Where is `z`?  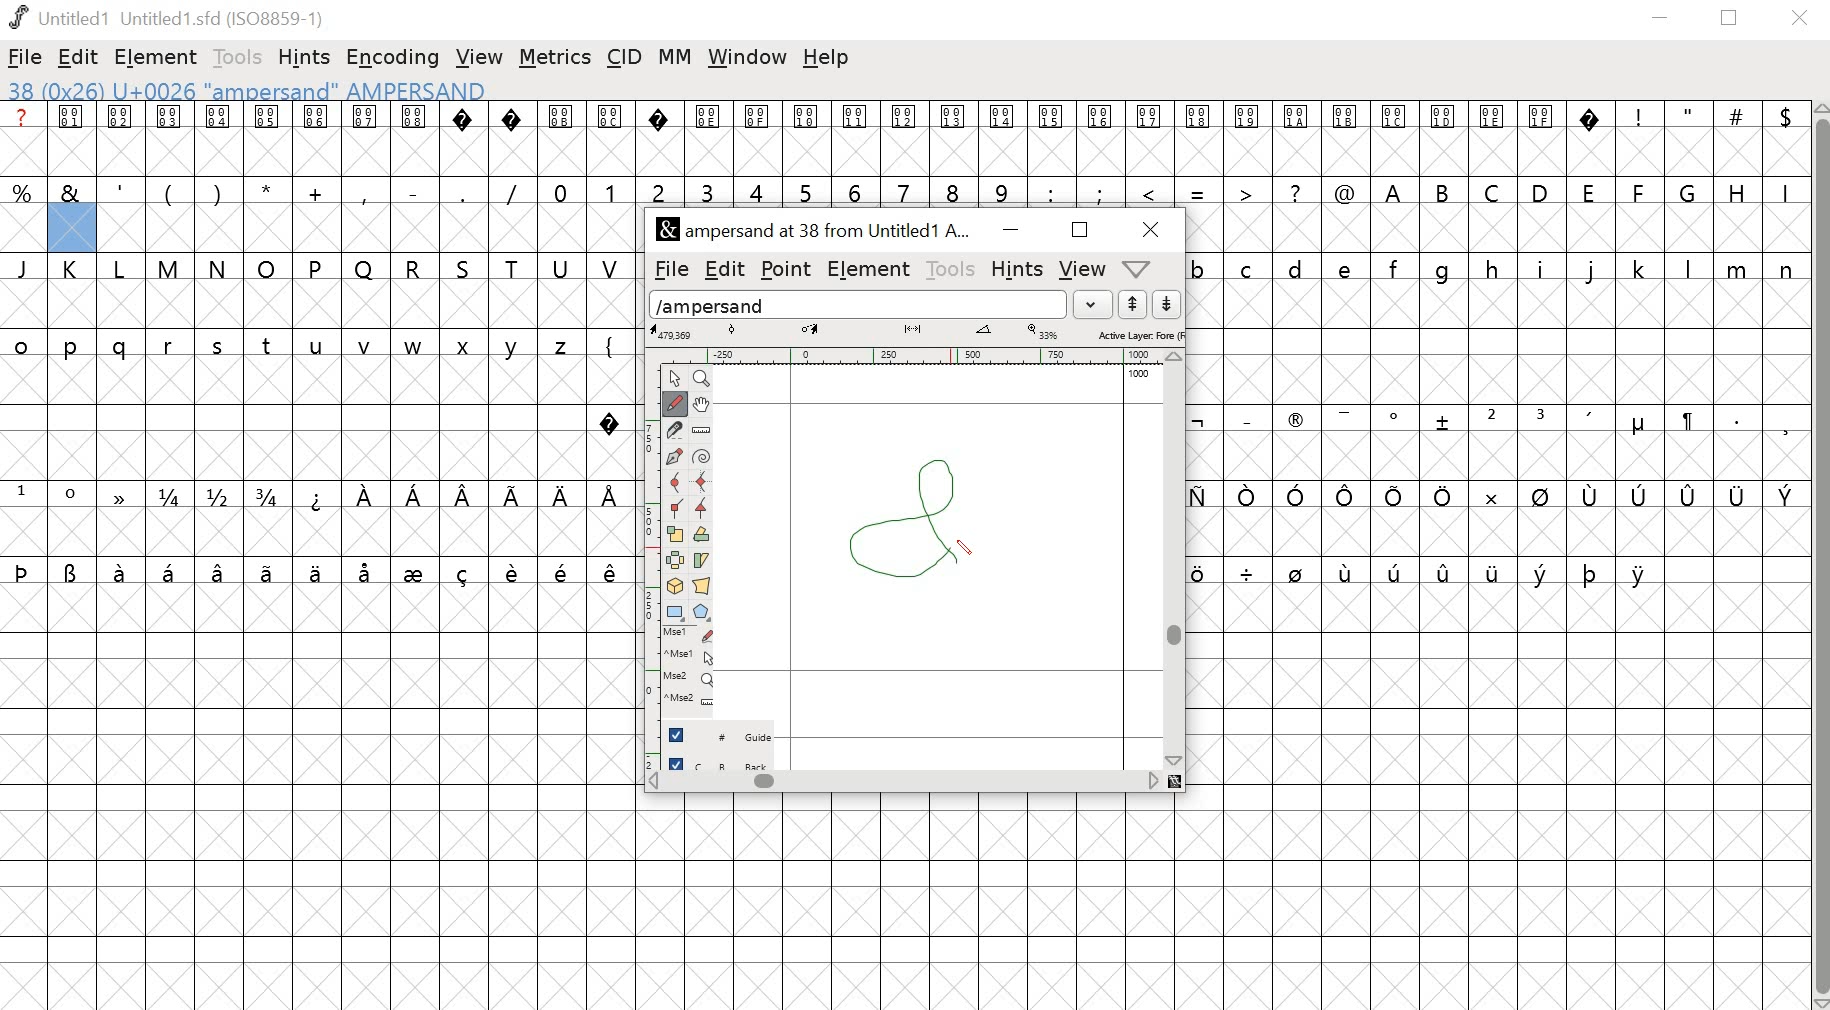
z is located at coordinates (564, 343).